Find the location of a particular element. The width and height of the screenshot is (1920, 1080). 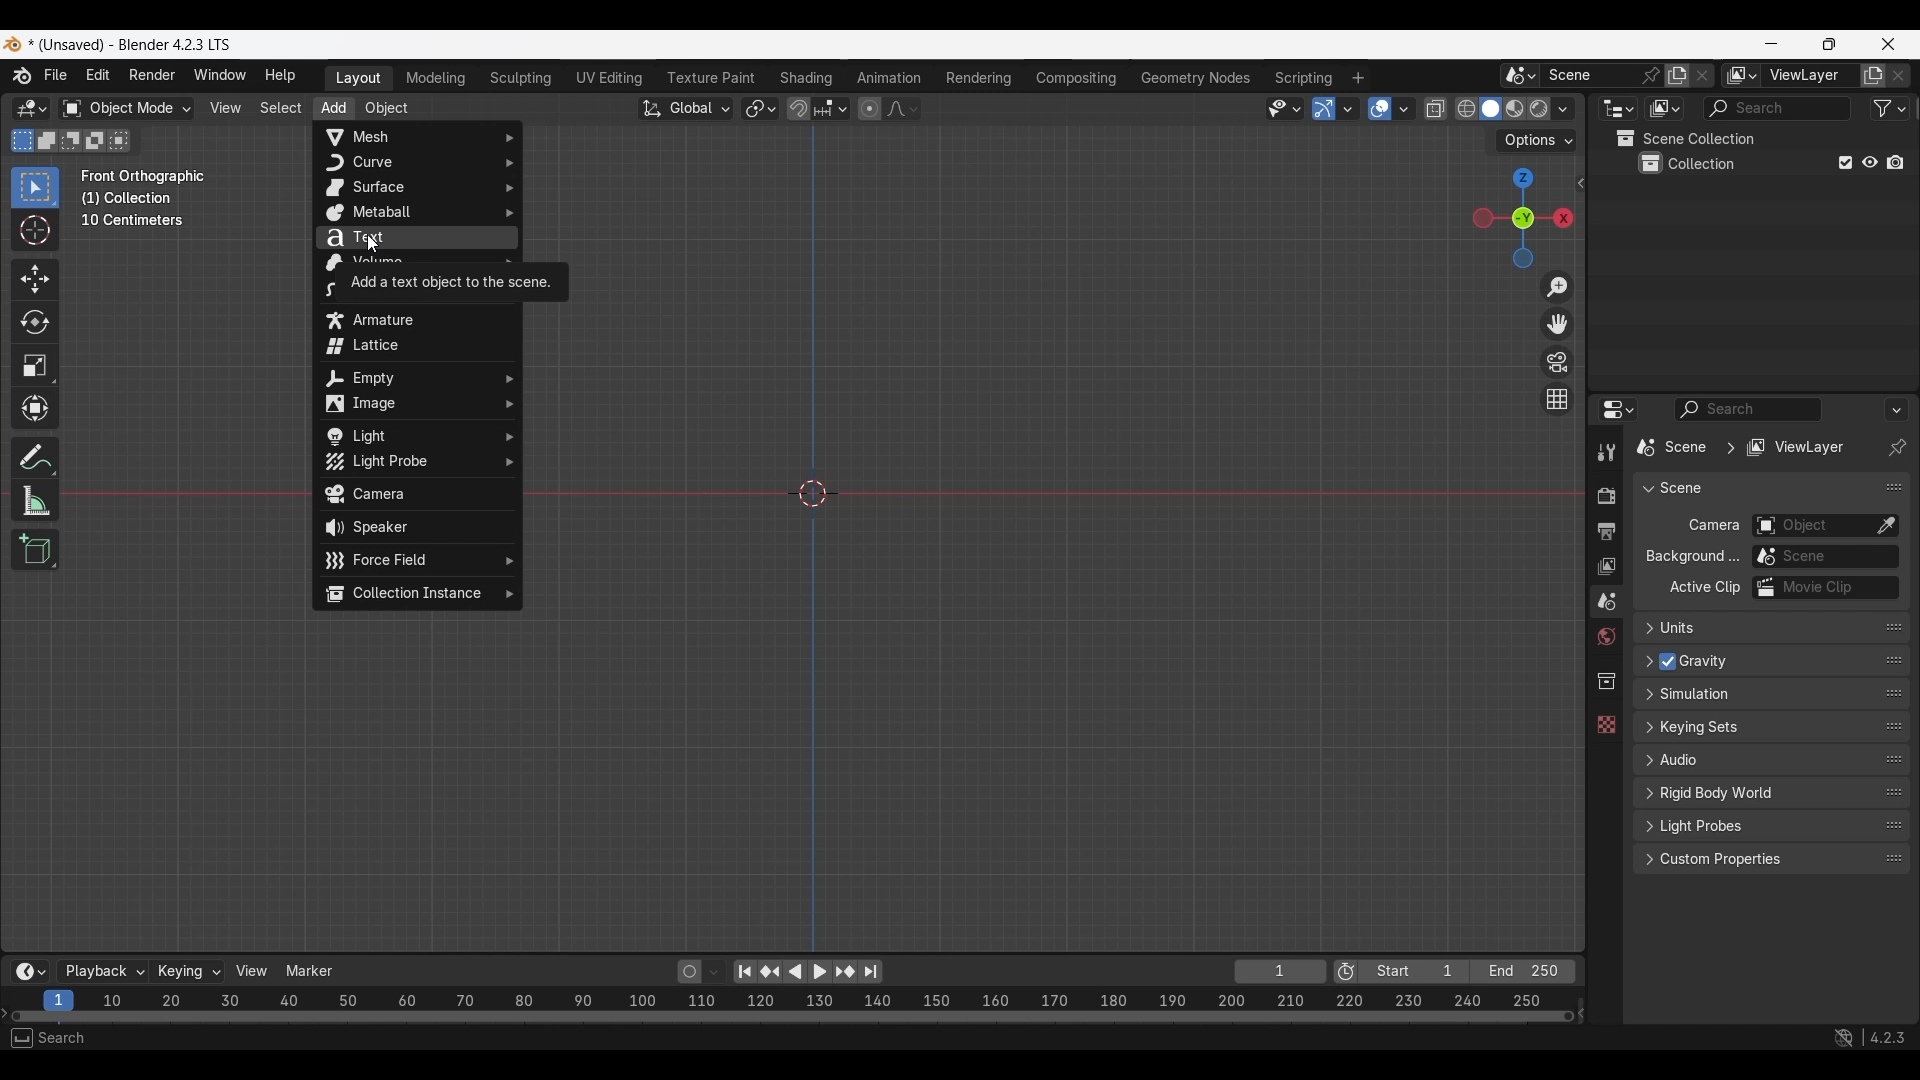

Cursor at the center point of the frame is located at coordinates (813, 492).